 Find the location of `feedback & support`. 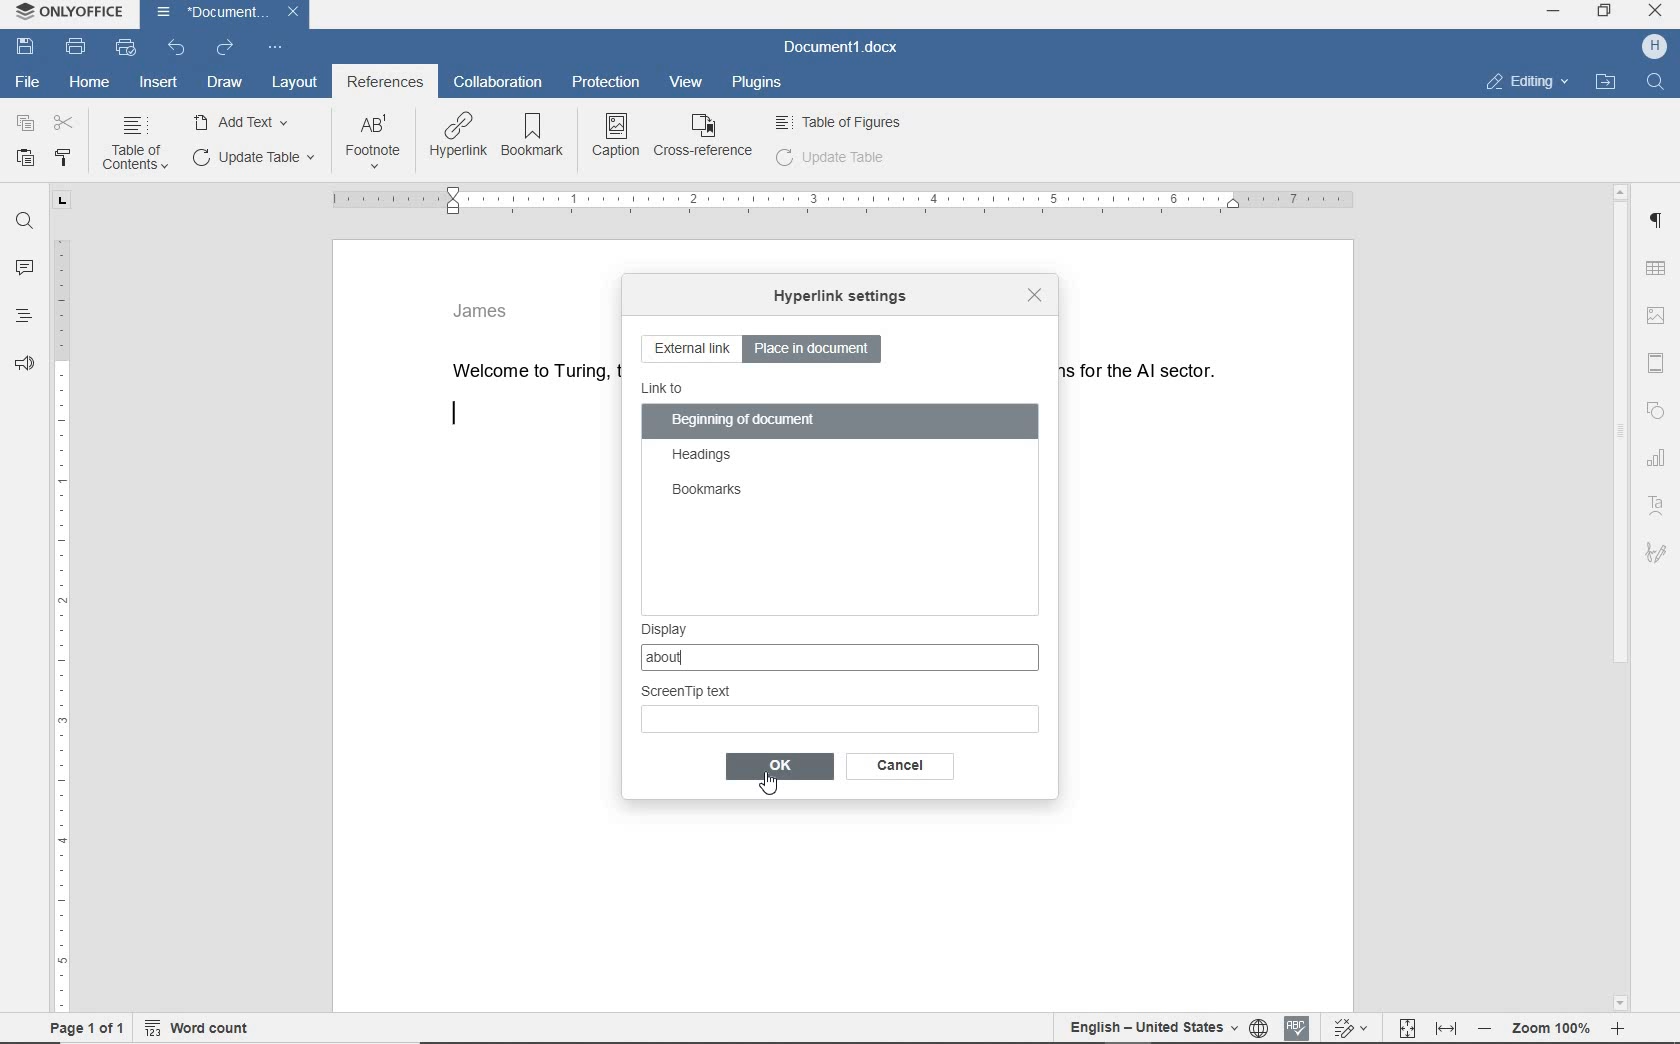

feedback & support is located at coordinates (22, 368).